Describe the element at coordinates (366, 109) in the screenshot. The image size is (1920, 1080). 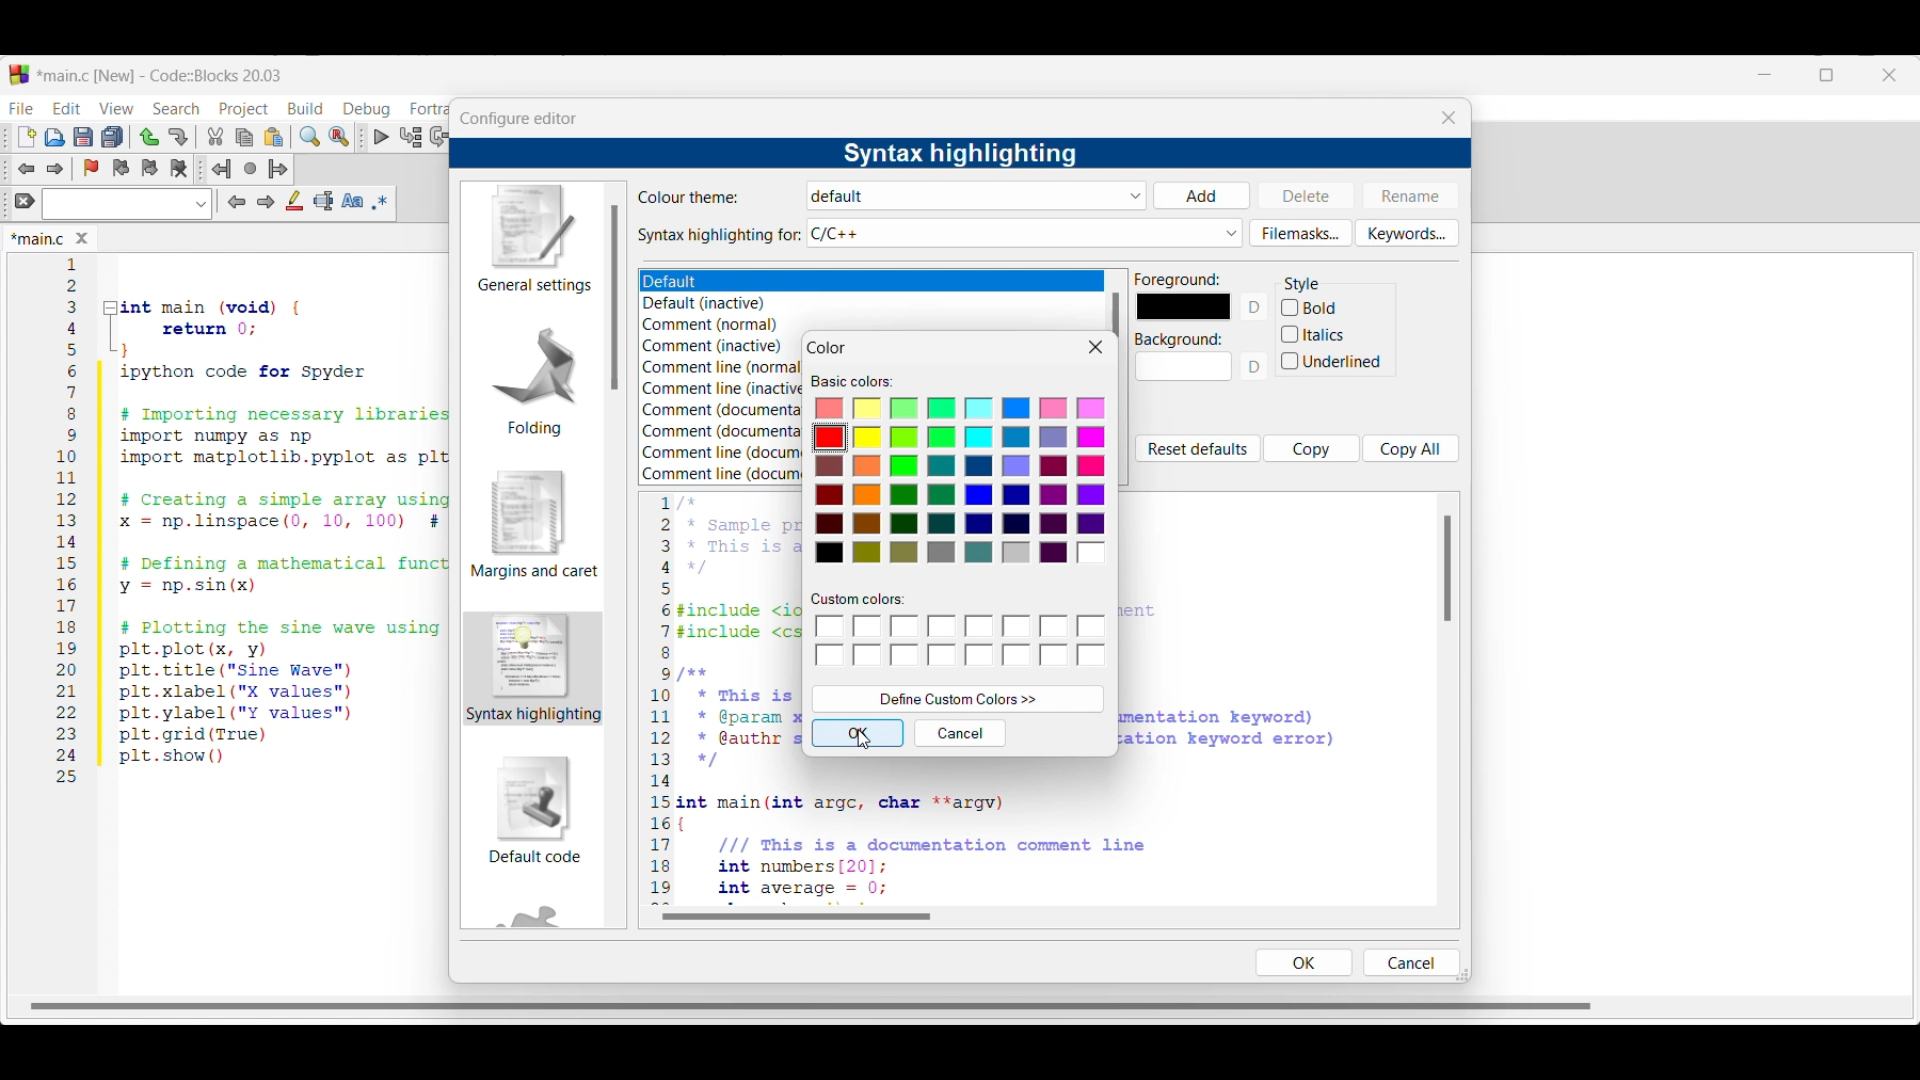
I see `Debug menu` at that location.